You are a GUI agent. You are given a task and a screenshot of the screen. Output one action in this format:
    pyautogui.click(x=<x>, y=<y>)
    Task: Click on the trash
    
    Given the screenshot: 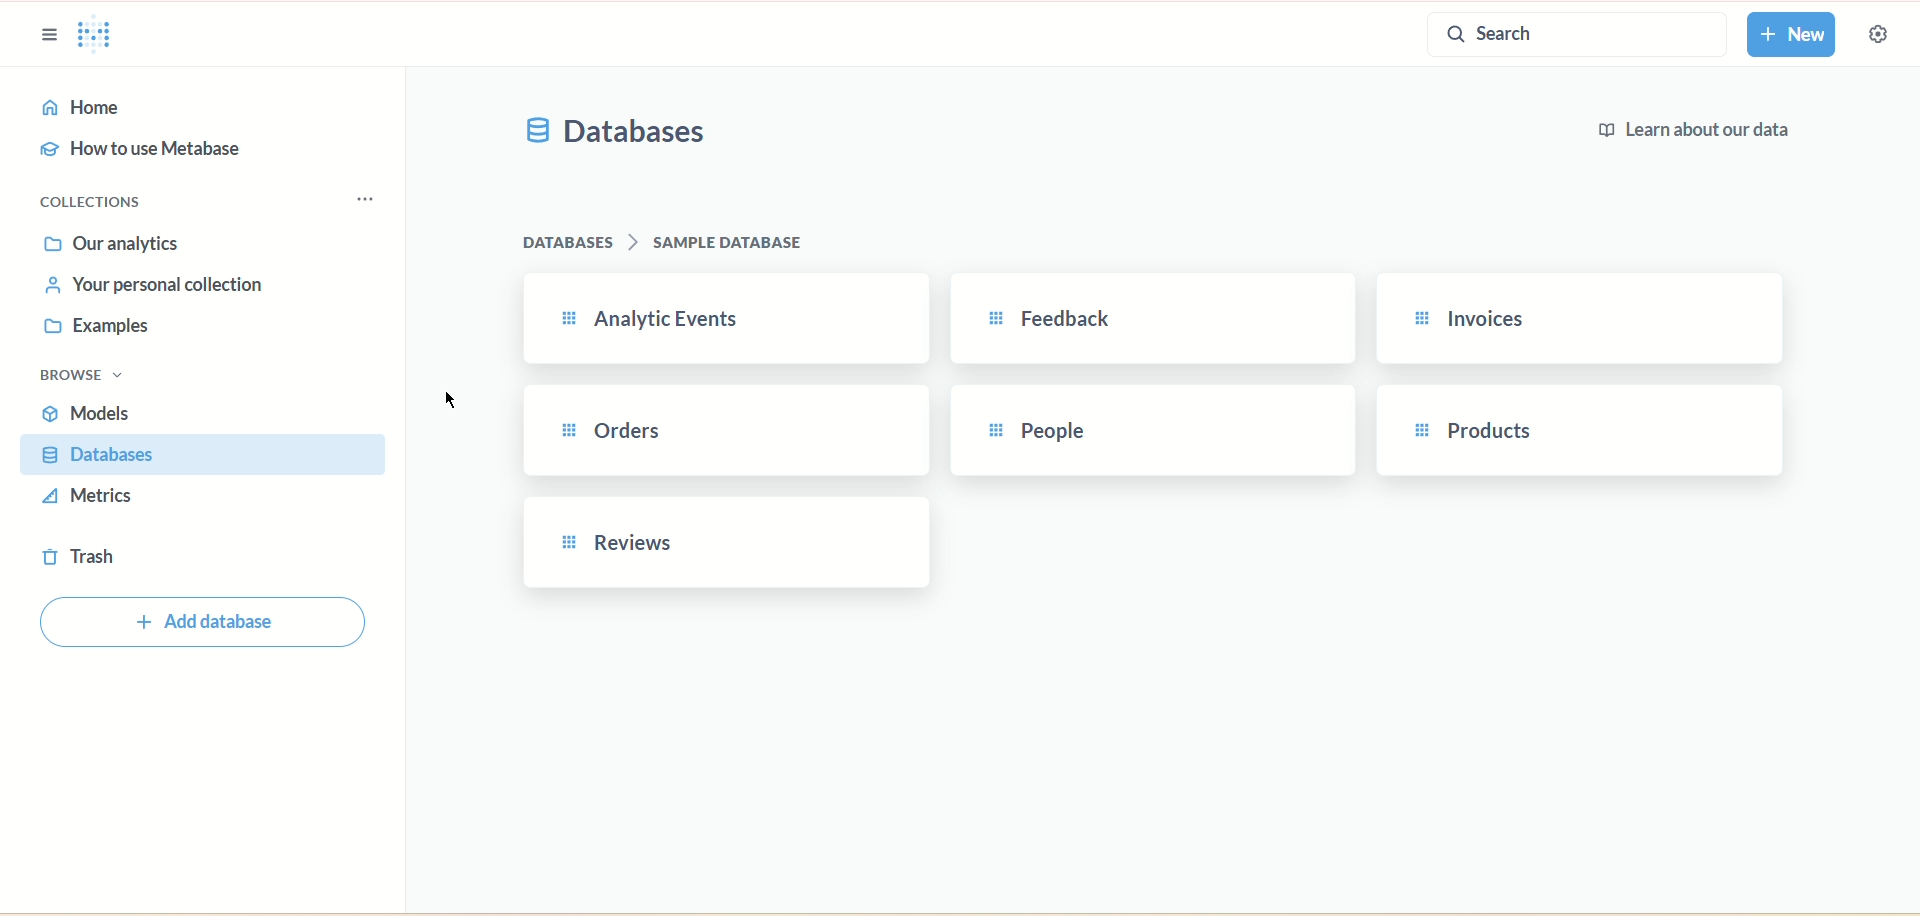 What is the action you would take?
    pyautogui.click(x=80, y=556)
    